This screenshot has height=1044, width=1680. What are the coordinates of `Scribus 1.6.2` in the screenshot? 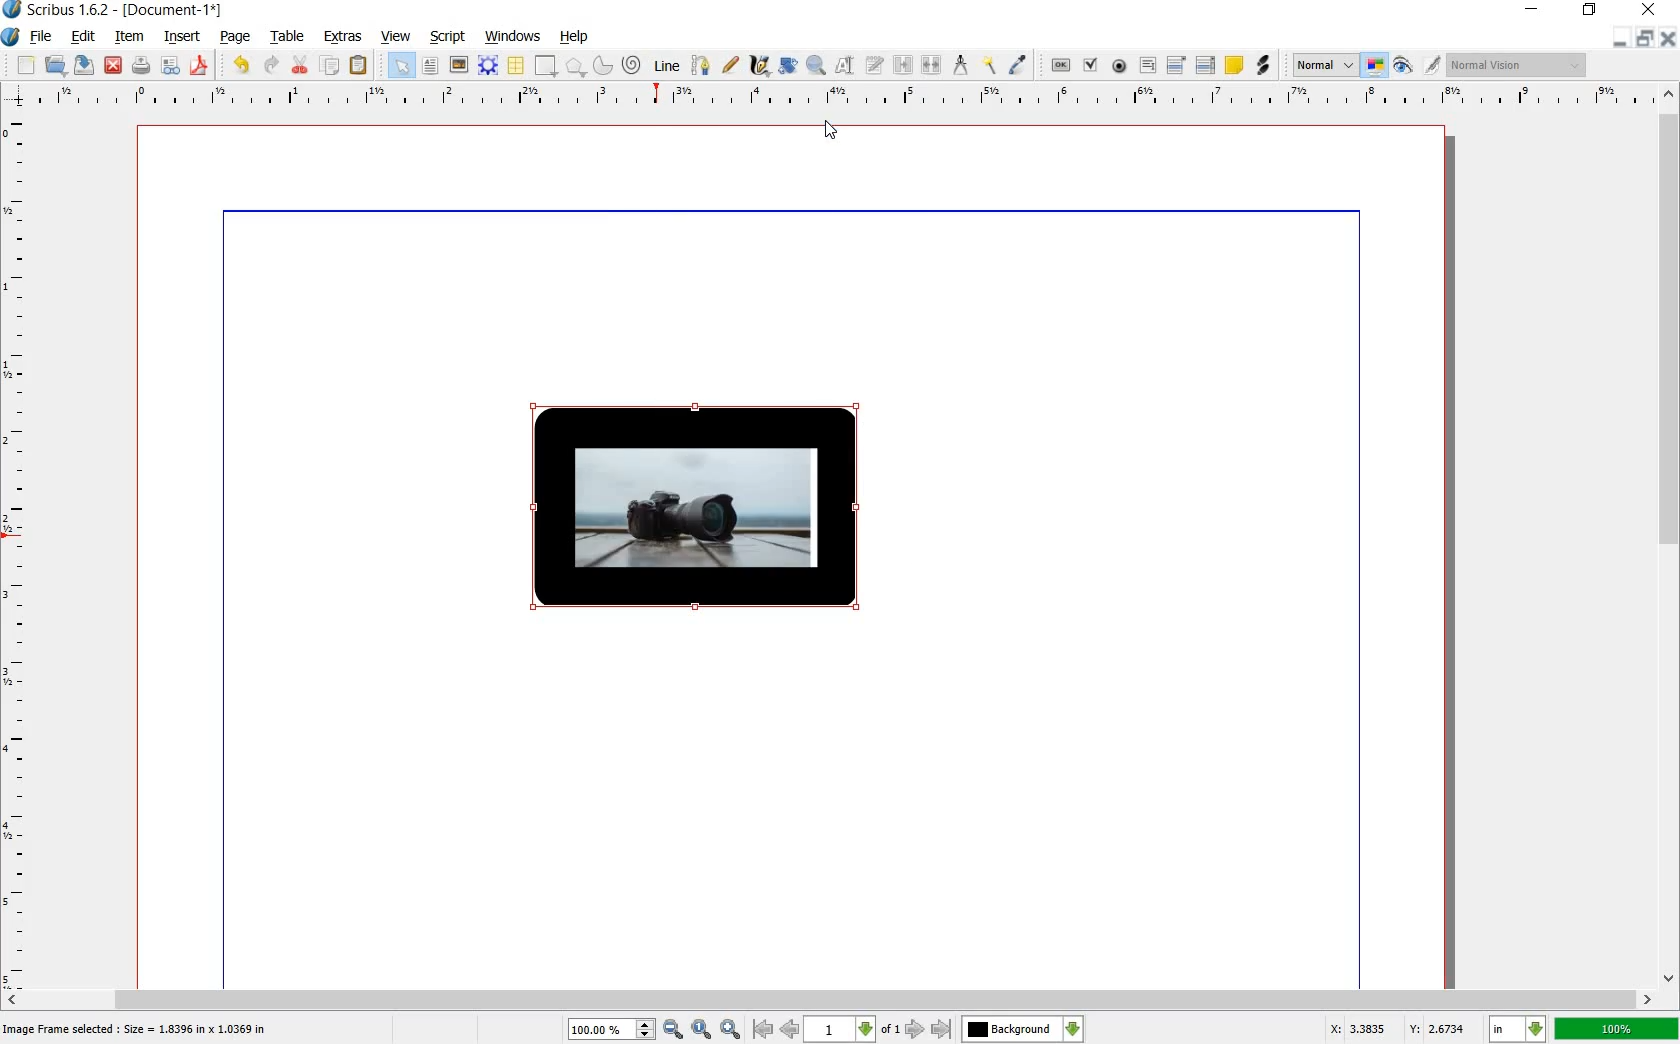 It's located at (56, 10).